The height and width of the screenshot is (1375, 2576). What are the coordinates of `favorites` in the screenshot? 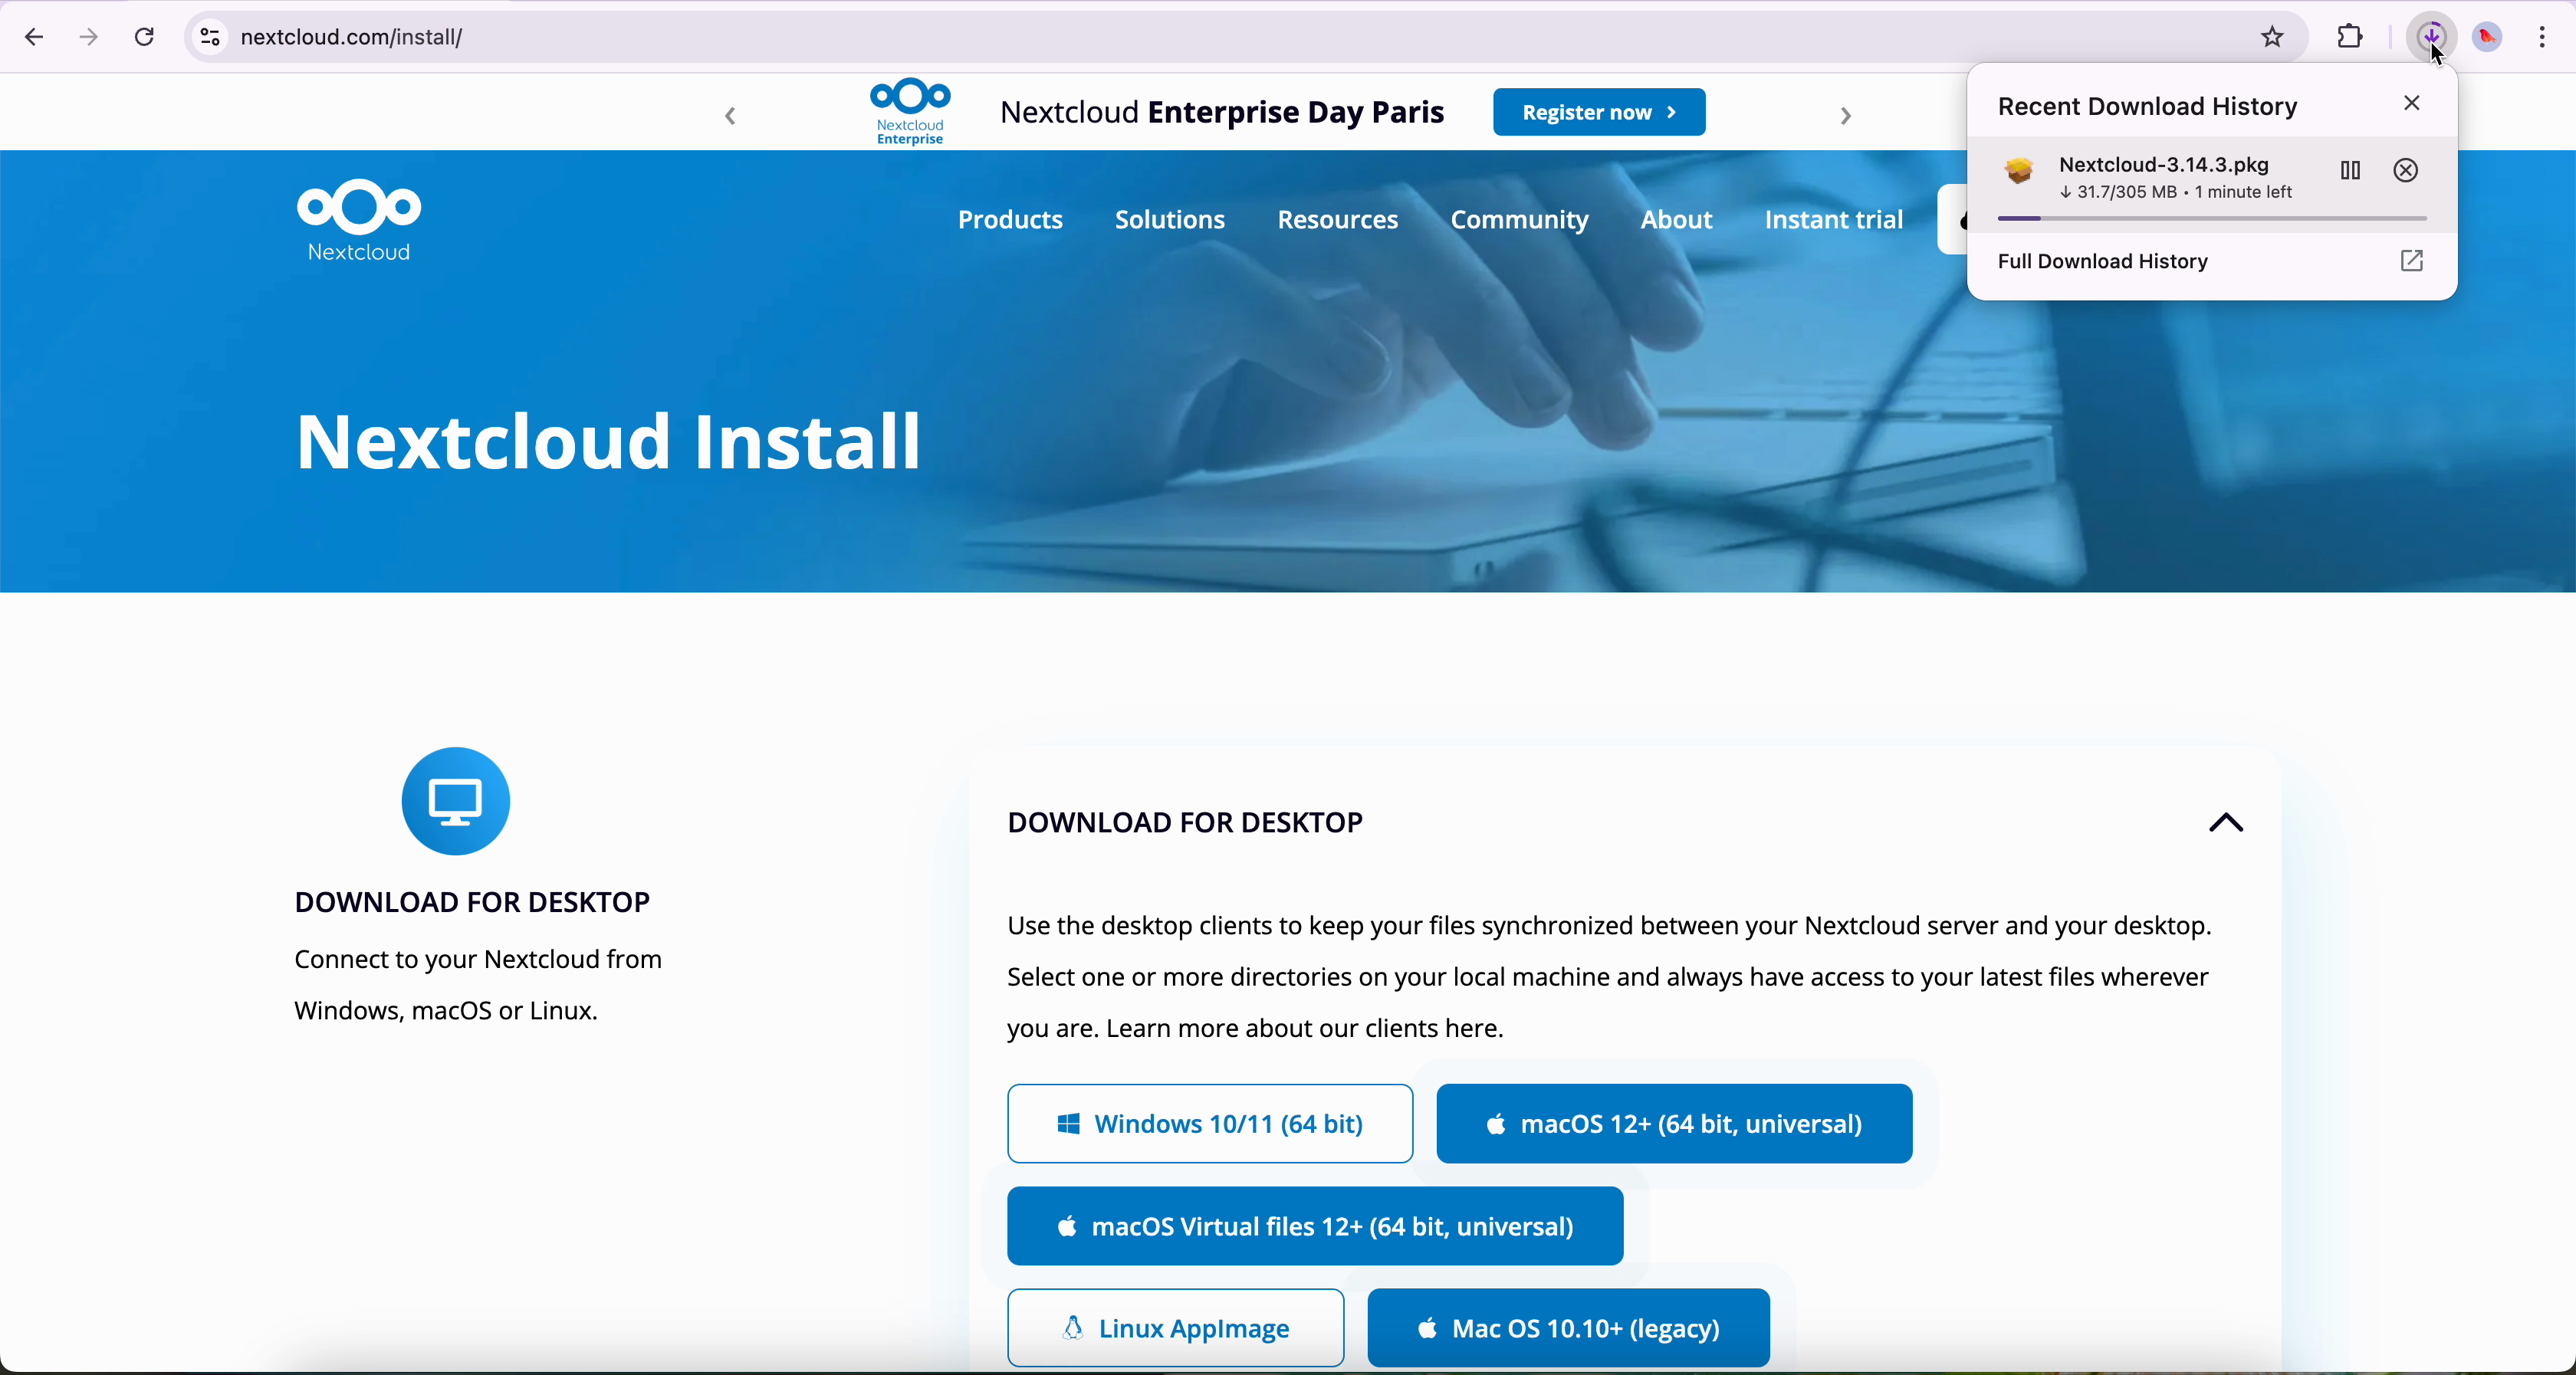 It's located at (2353, 37).